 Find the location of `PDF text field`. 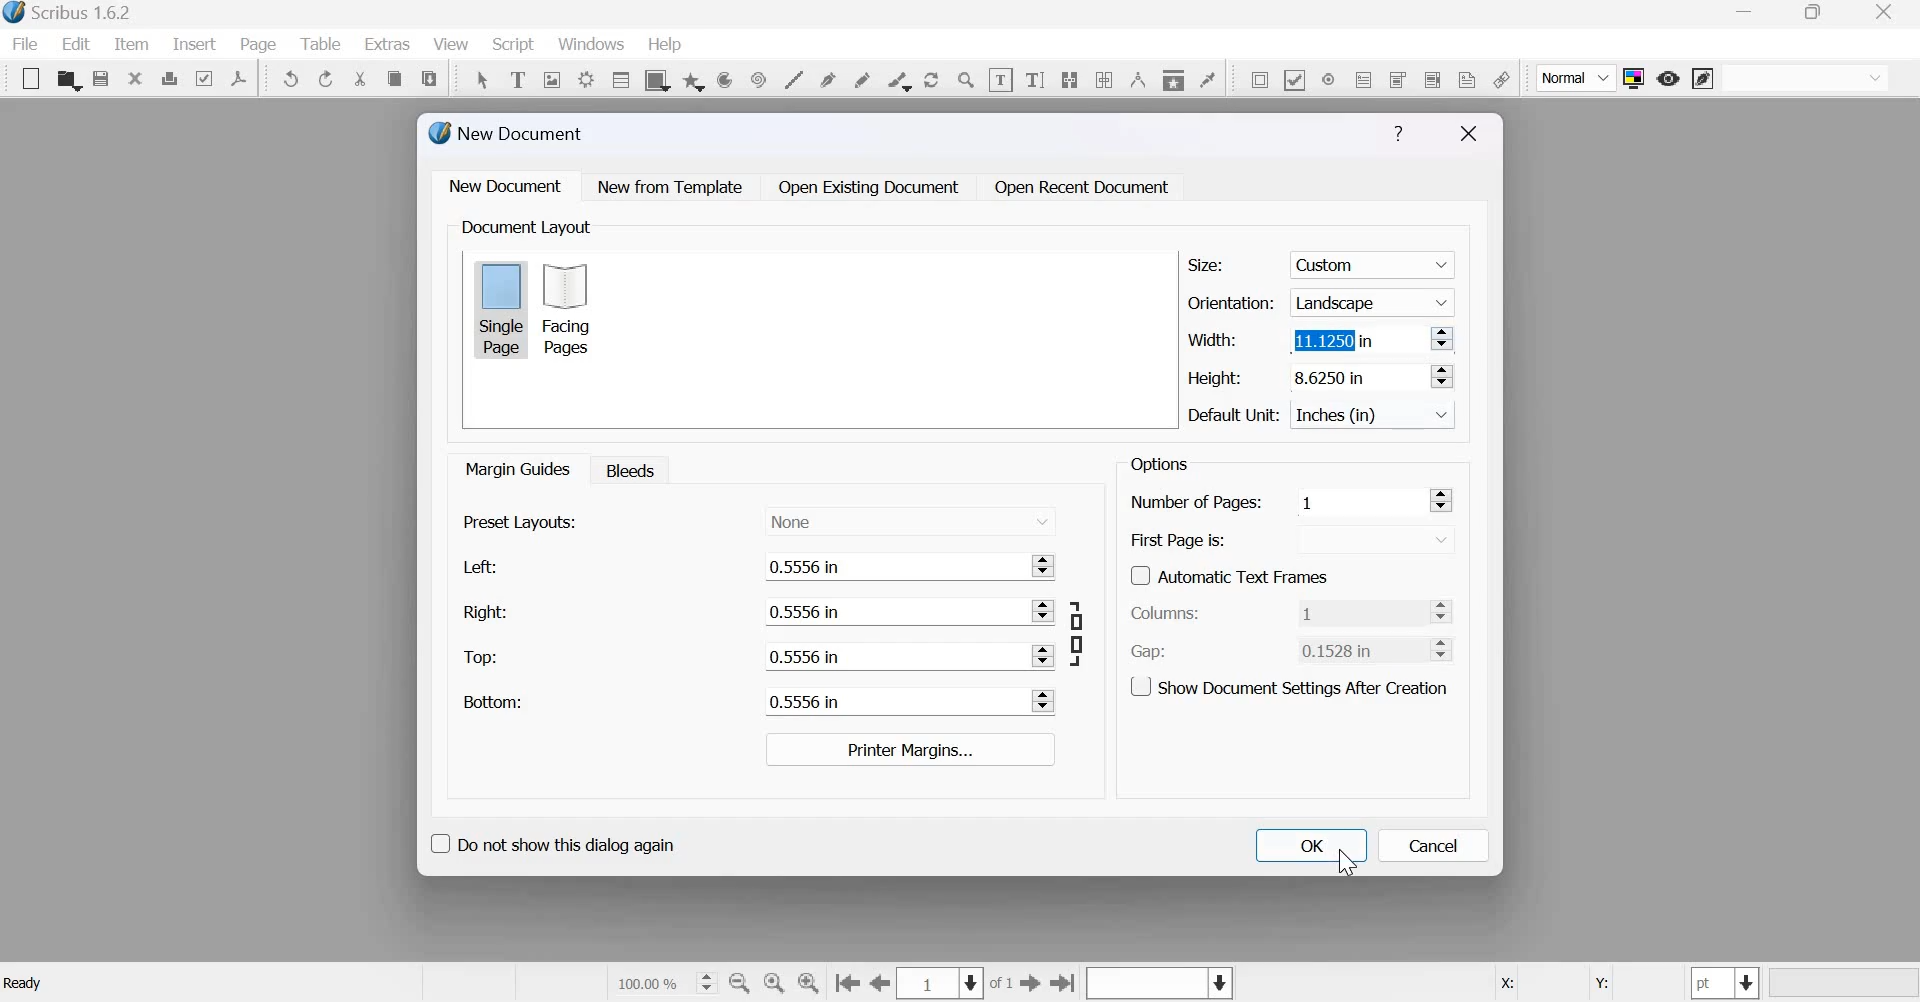

PDF text field is located at coordinates (1364, 78).